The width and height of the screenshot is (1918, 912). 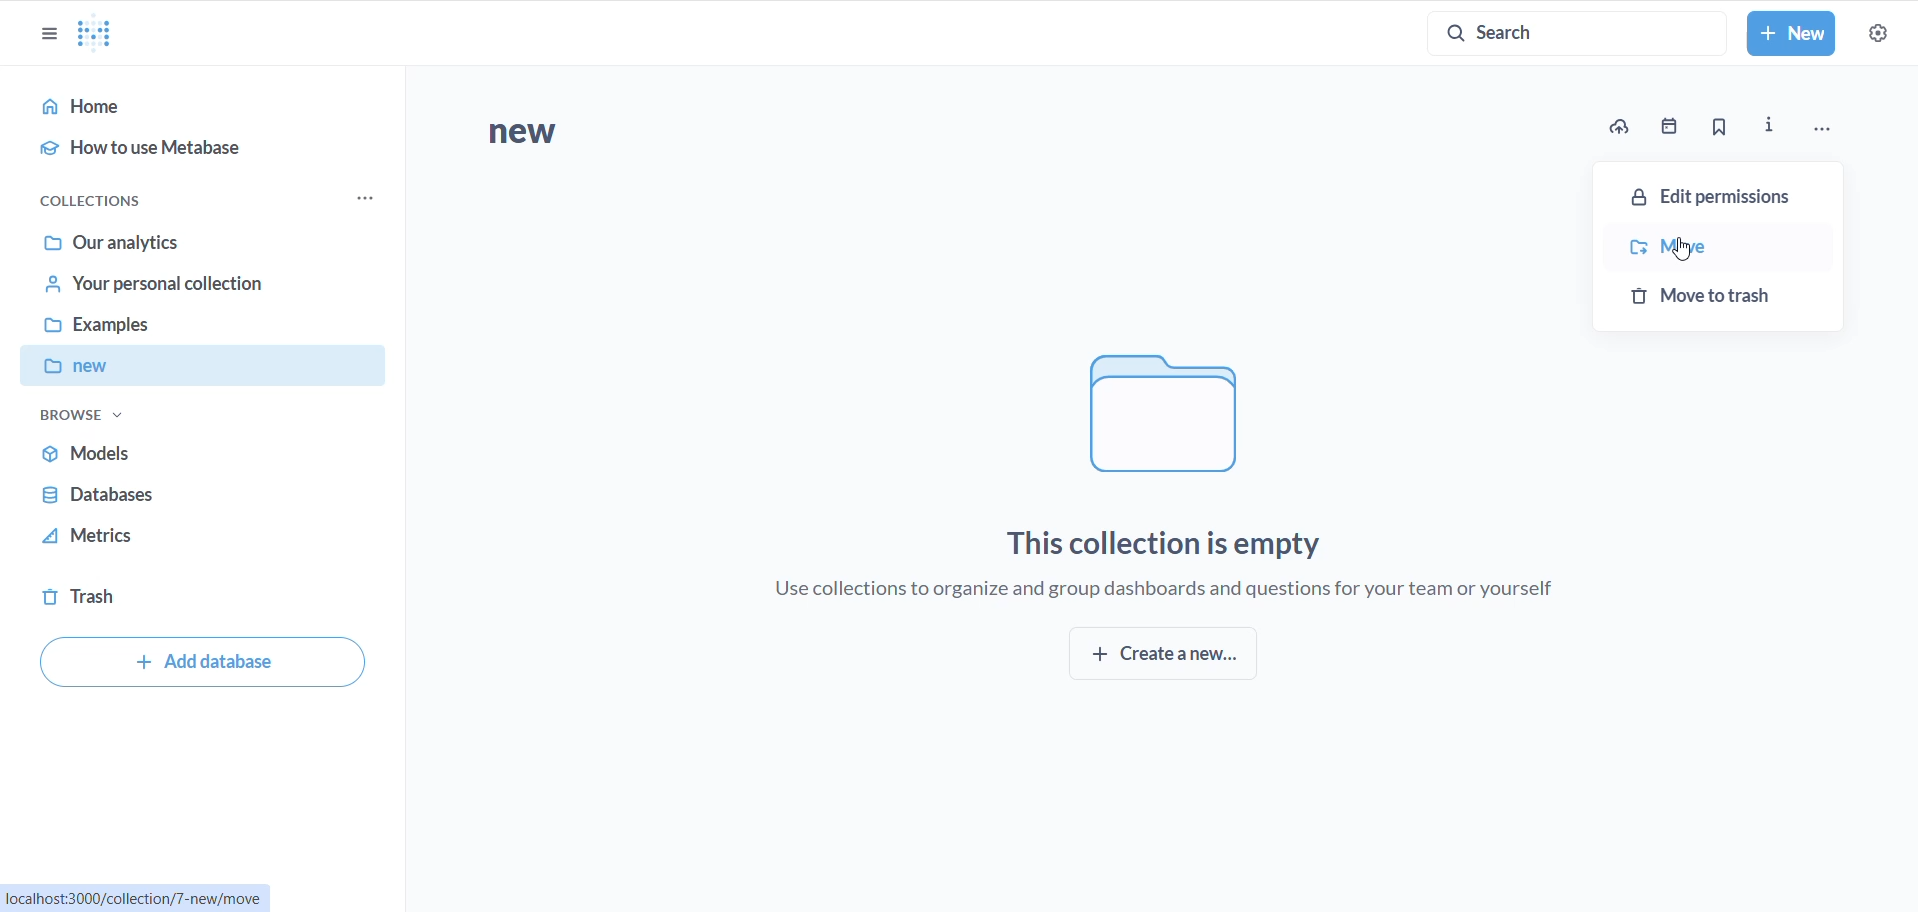 What do you see at coordinates (185, 290) in the screenshot?
I see `your personal collection` at bounding box center [185, 290].